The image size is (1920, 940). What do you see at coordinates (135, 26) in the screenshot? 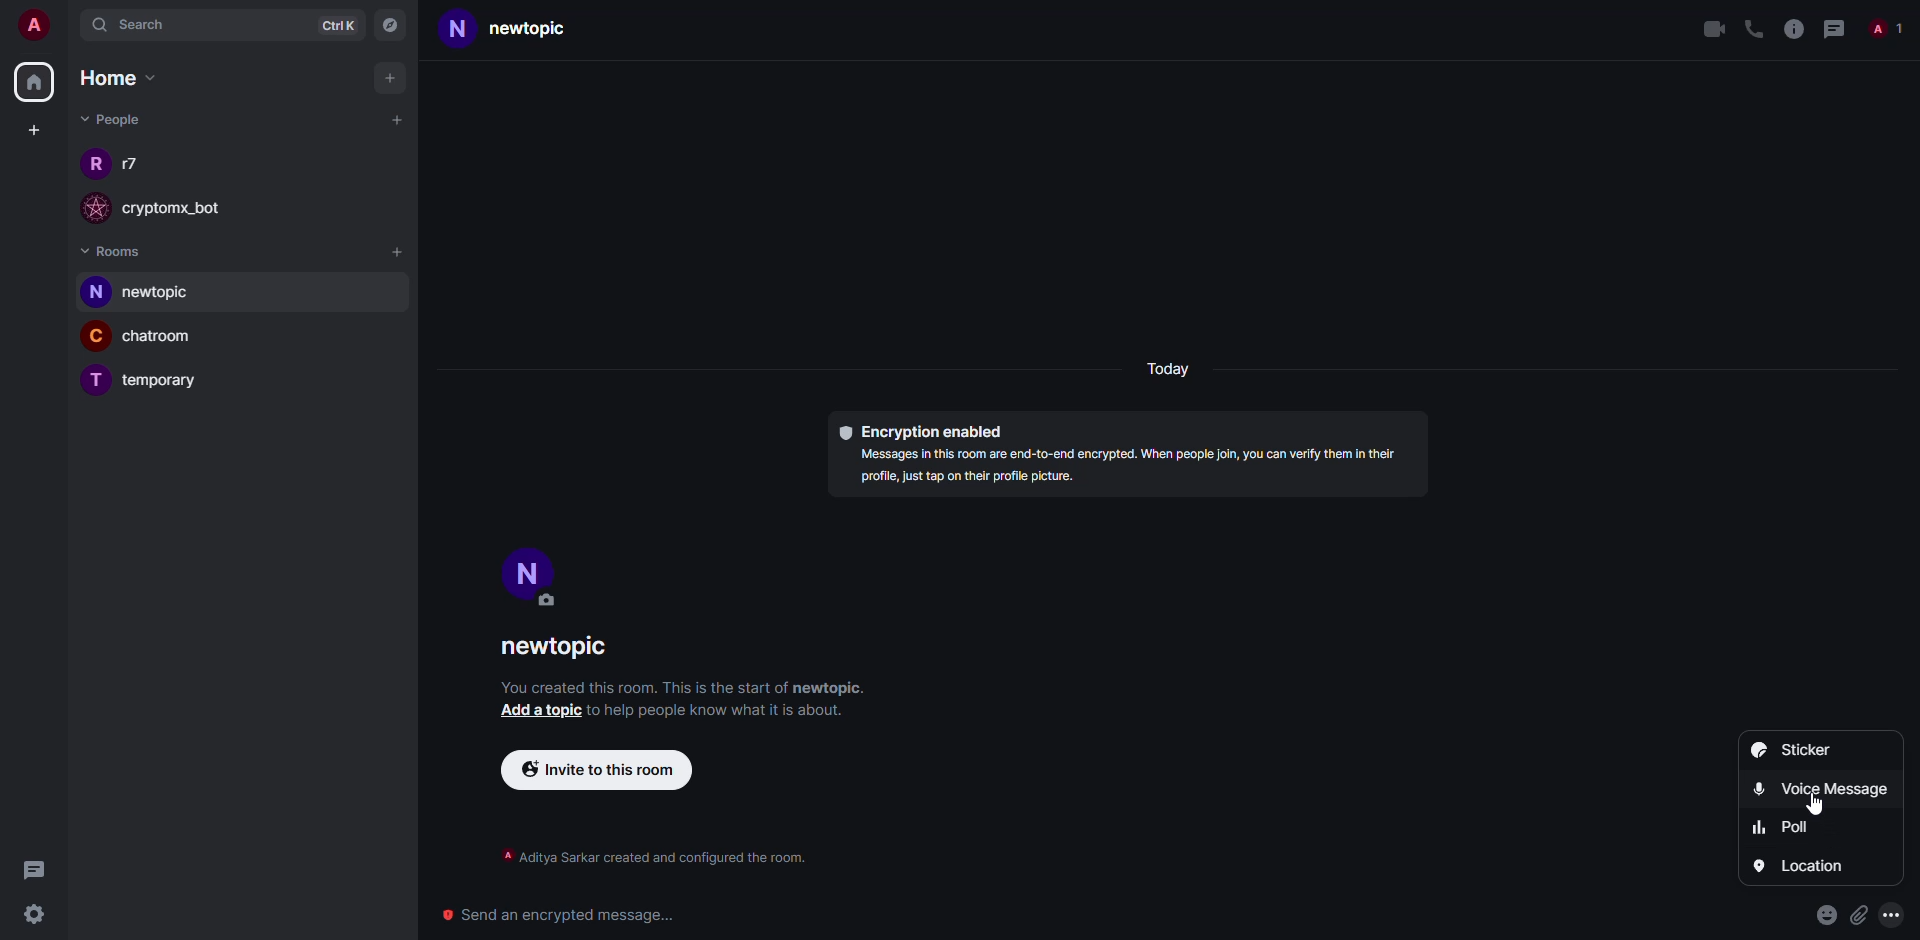
I see `search` at bounding box center [135, 26].